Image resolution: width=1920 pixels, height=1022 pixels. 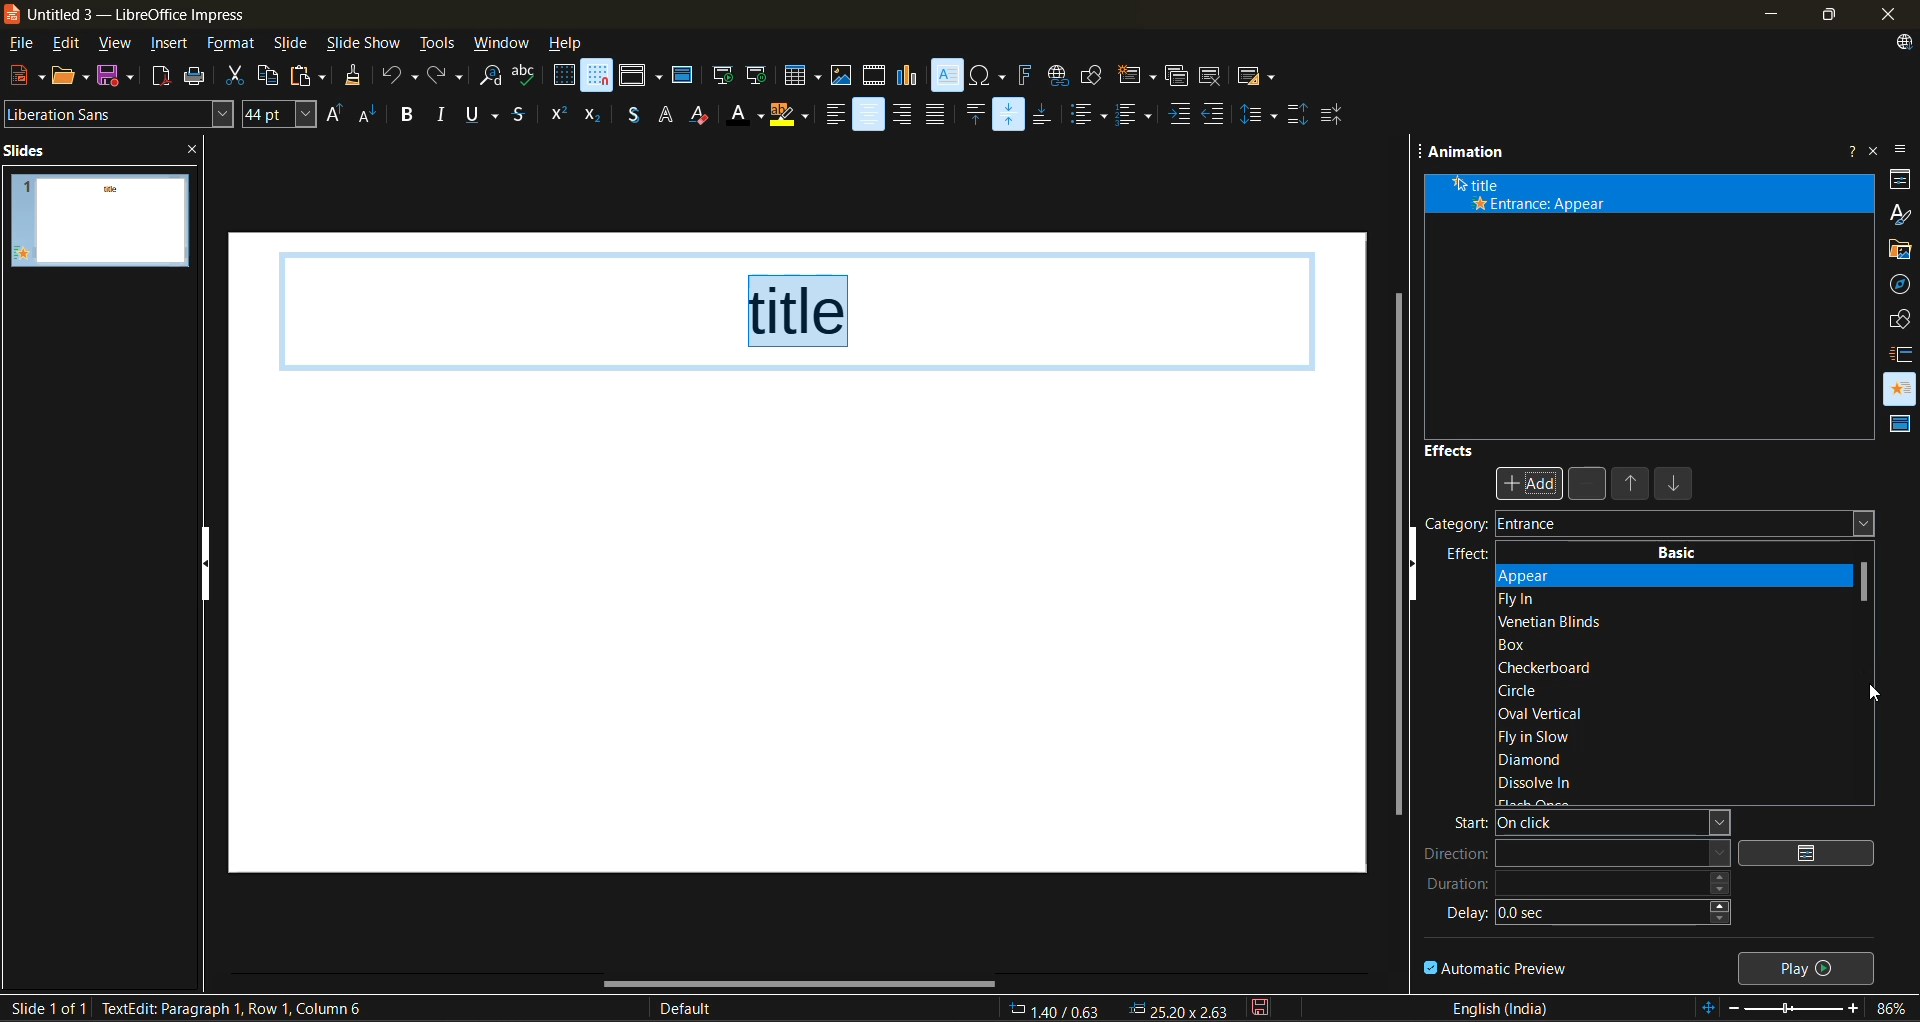 What do you see at coordinates (1800, 1010) in the screenshot?
I see `zoom slider` at bounding box center [1800, 1010].